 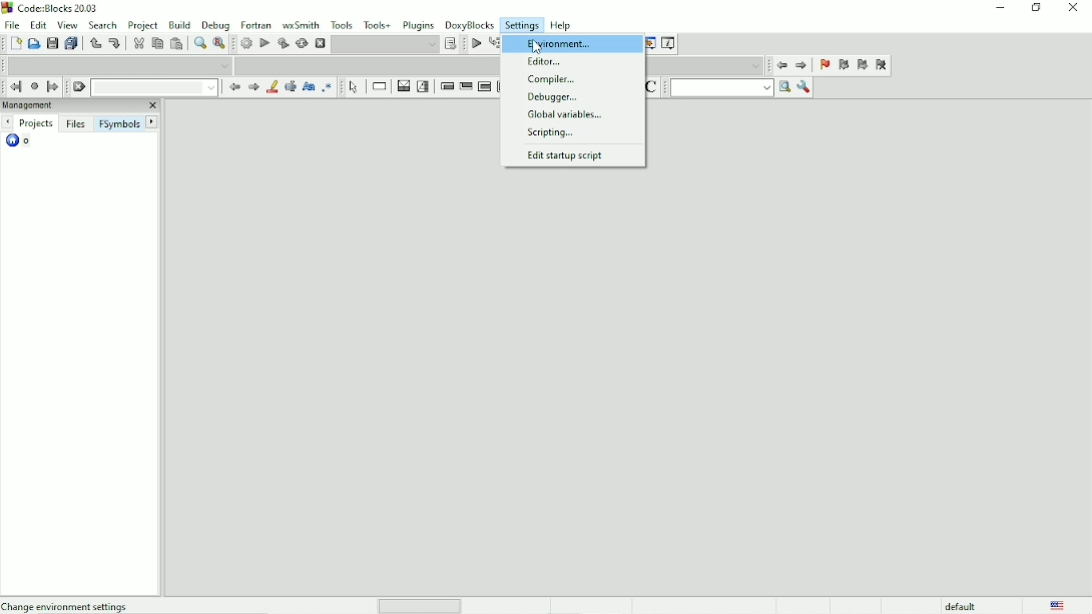 What do you see at coordinates (301, 25) in the screenshot?
I see `wxSmith` at bounding box center [301, 25].